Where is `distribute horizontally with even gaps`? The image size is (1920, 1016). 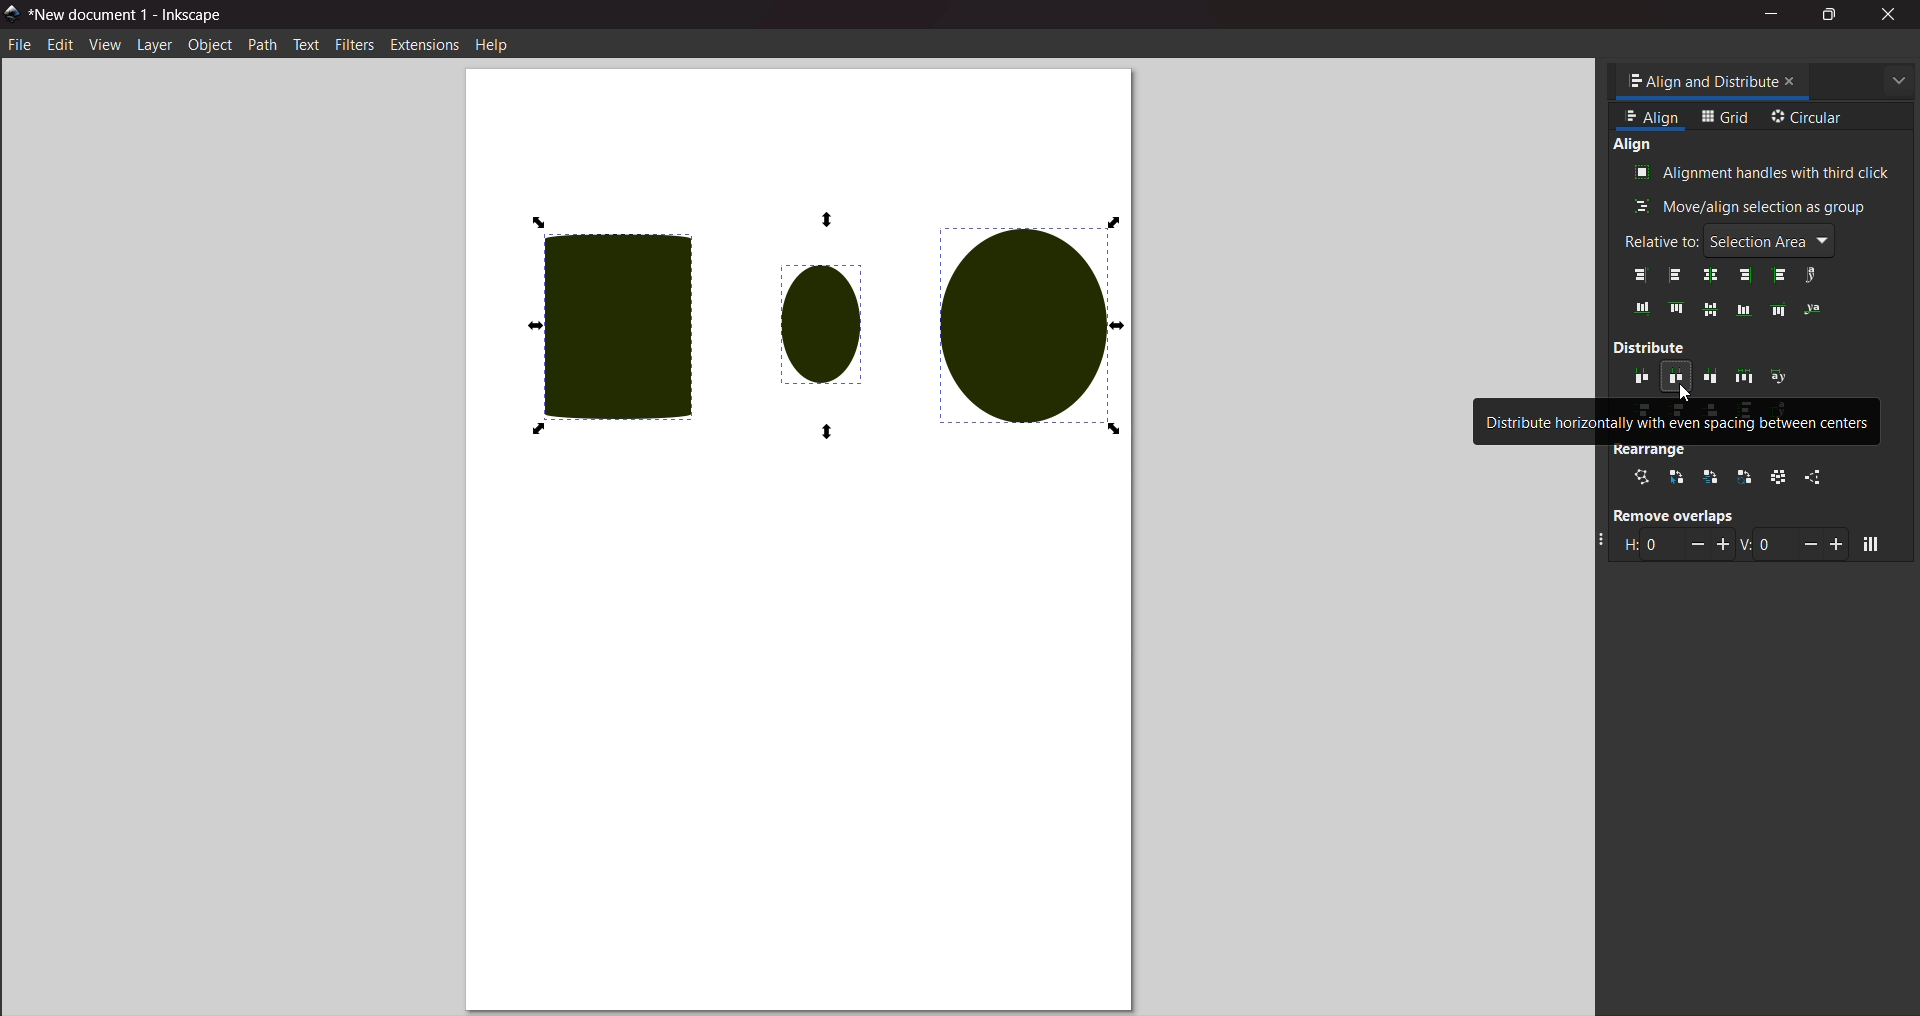
distribute horizontally with even gaps is located at coordinates (1746, 378).